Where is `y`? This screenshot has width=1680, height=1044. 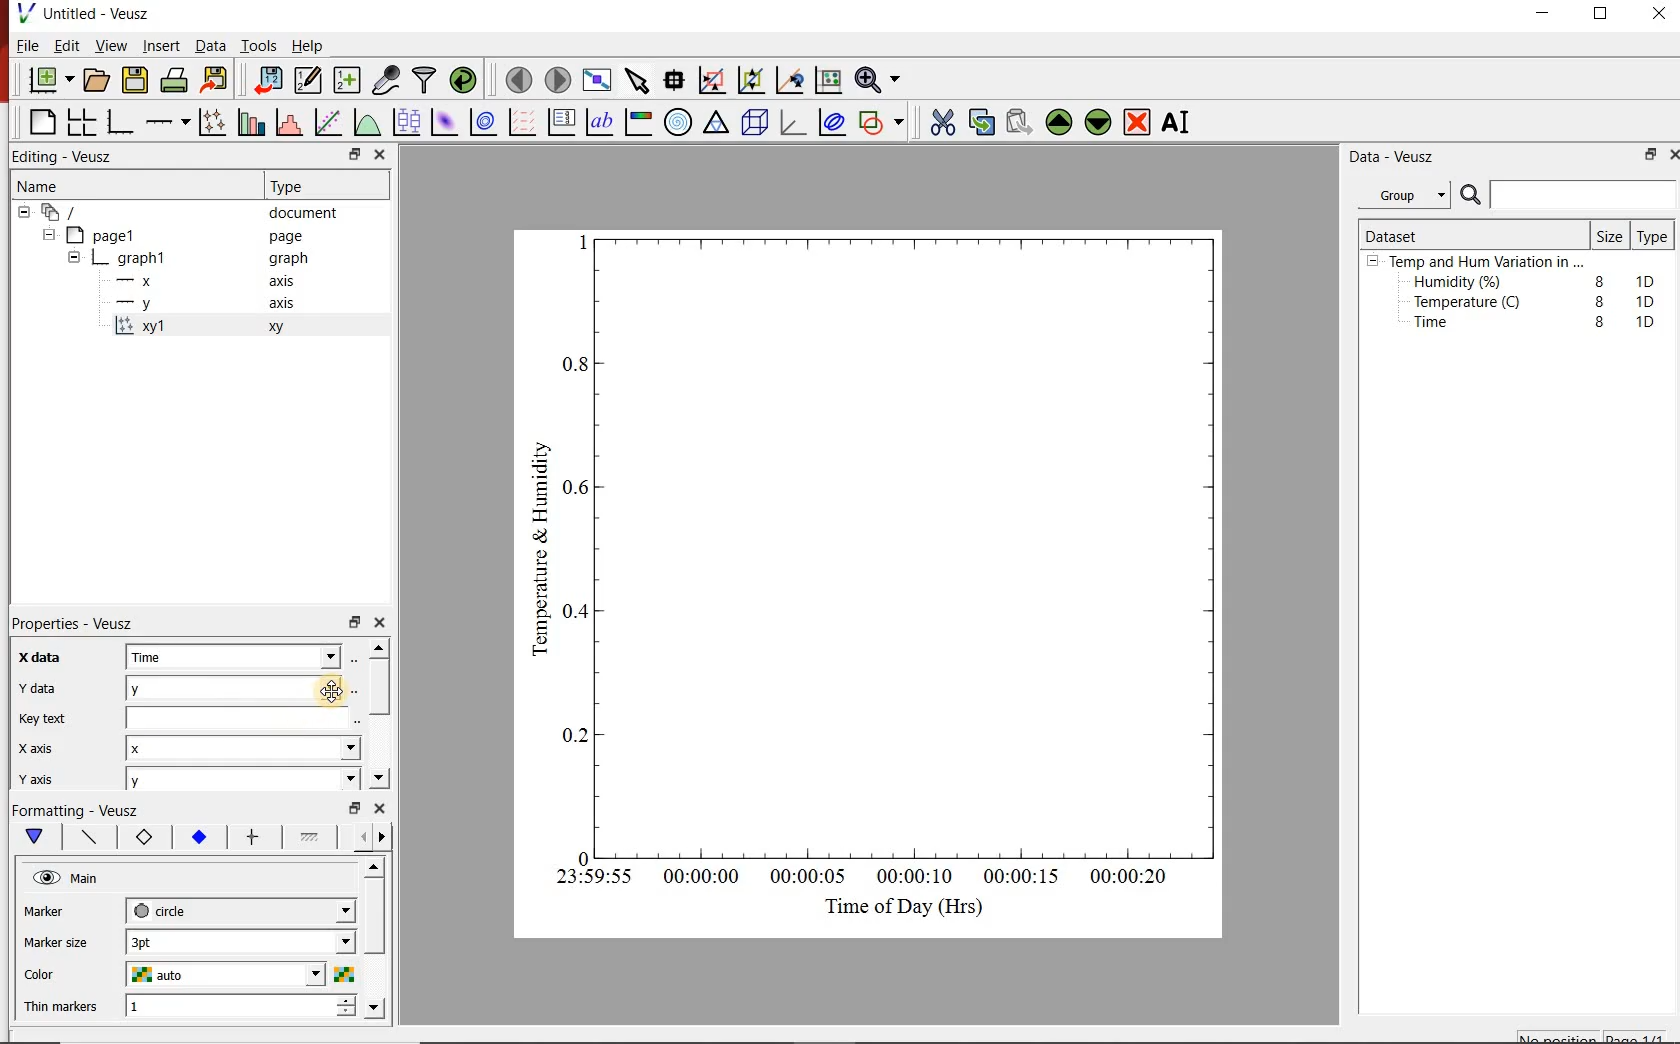 y is located at coordinates (153, 688).